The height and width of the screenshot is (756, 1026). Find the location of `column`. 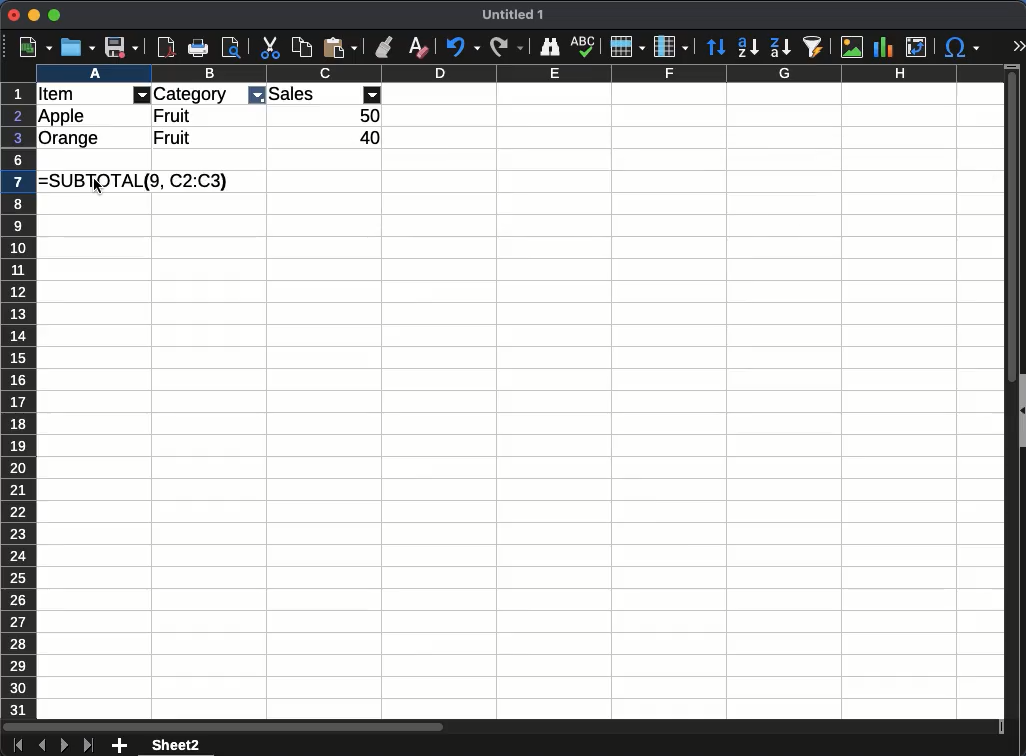

column is located at coordinates (519, 74).